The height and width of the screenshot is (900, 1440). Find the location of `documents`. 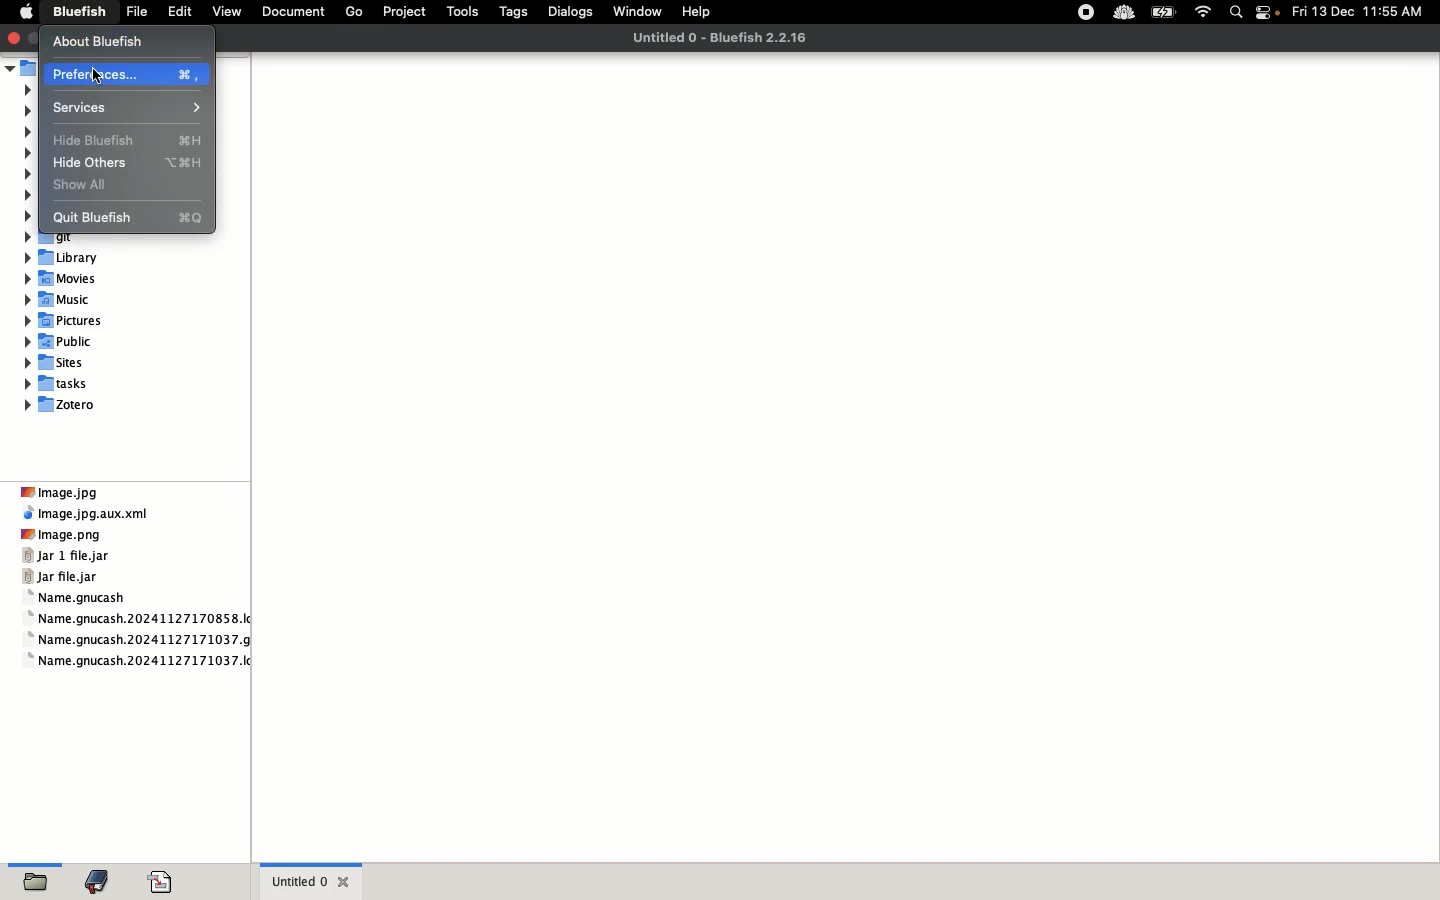

documents is located at coordinates (291, 14).